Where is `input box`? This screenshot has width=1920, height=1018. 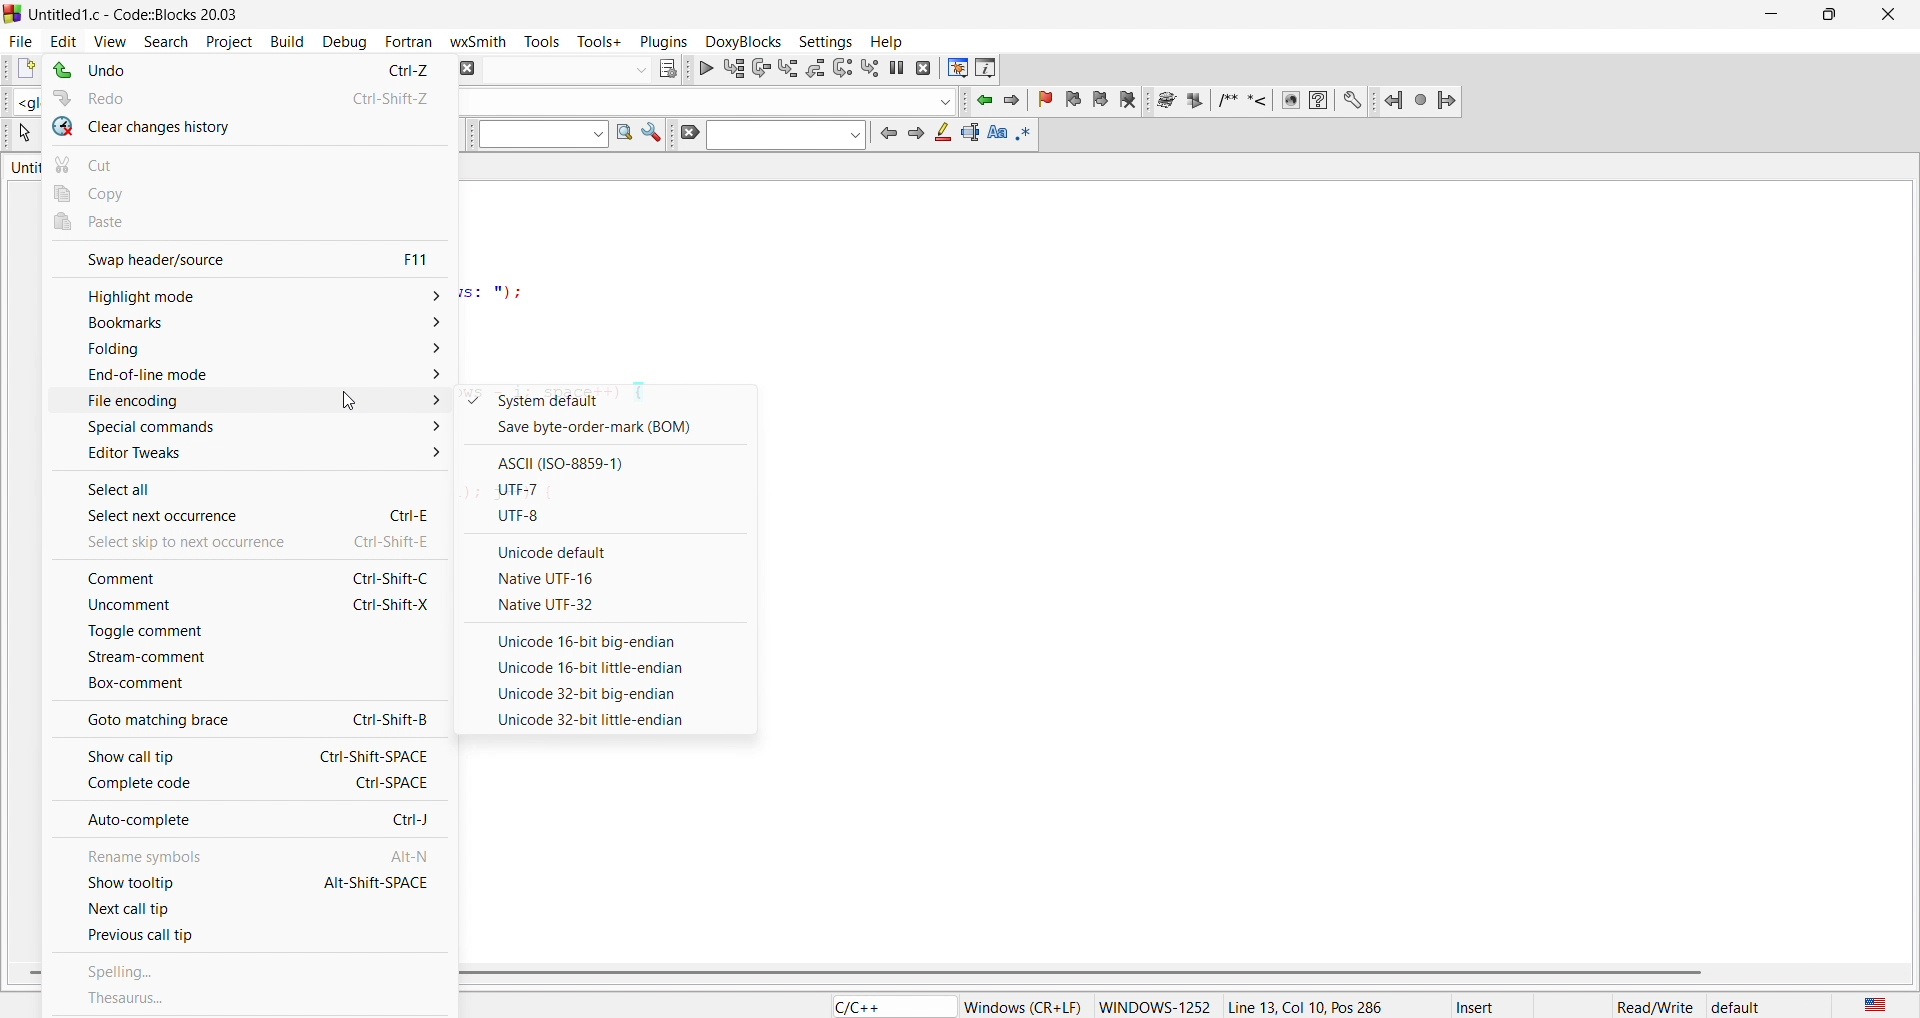 input box is located at coordinates (536, 135).